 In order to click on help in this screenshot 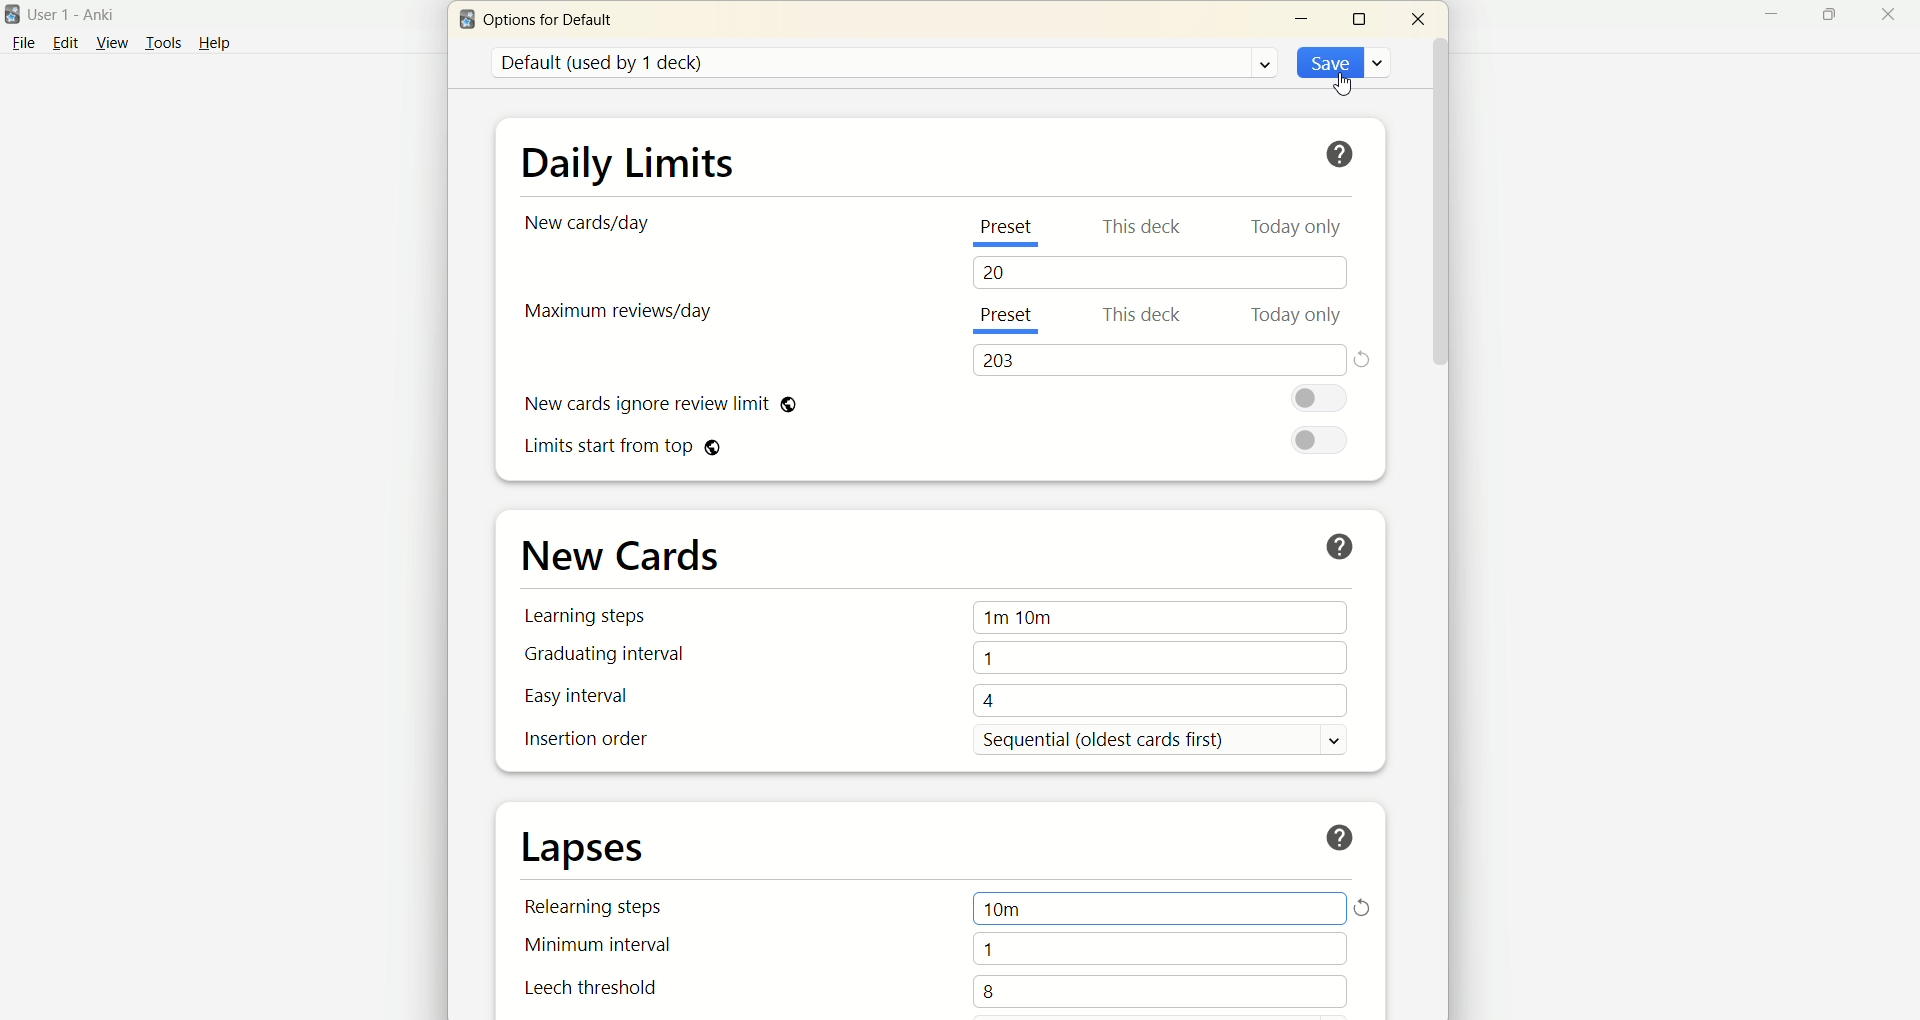, I will do `click(1340, 154)`.